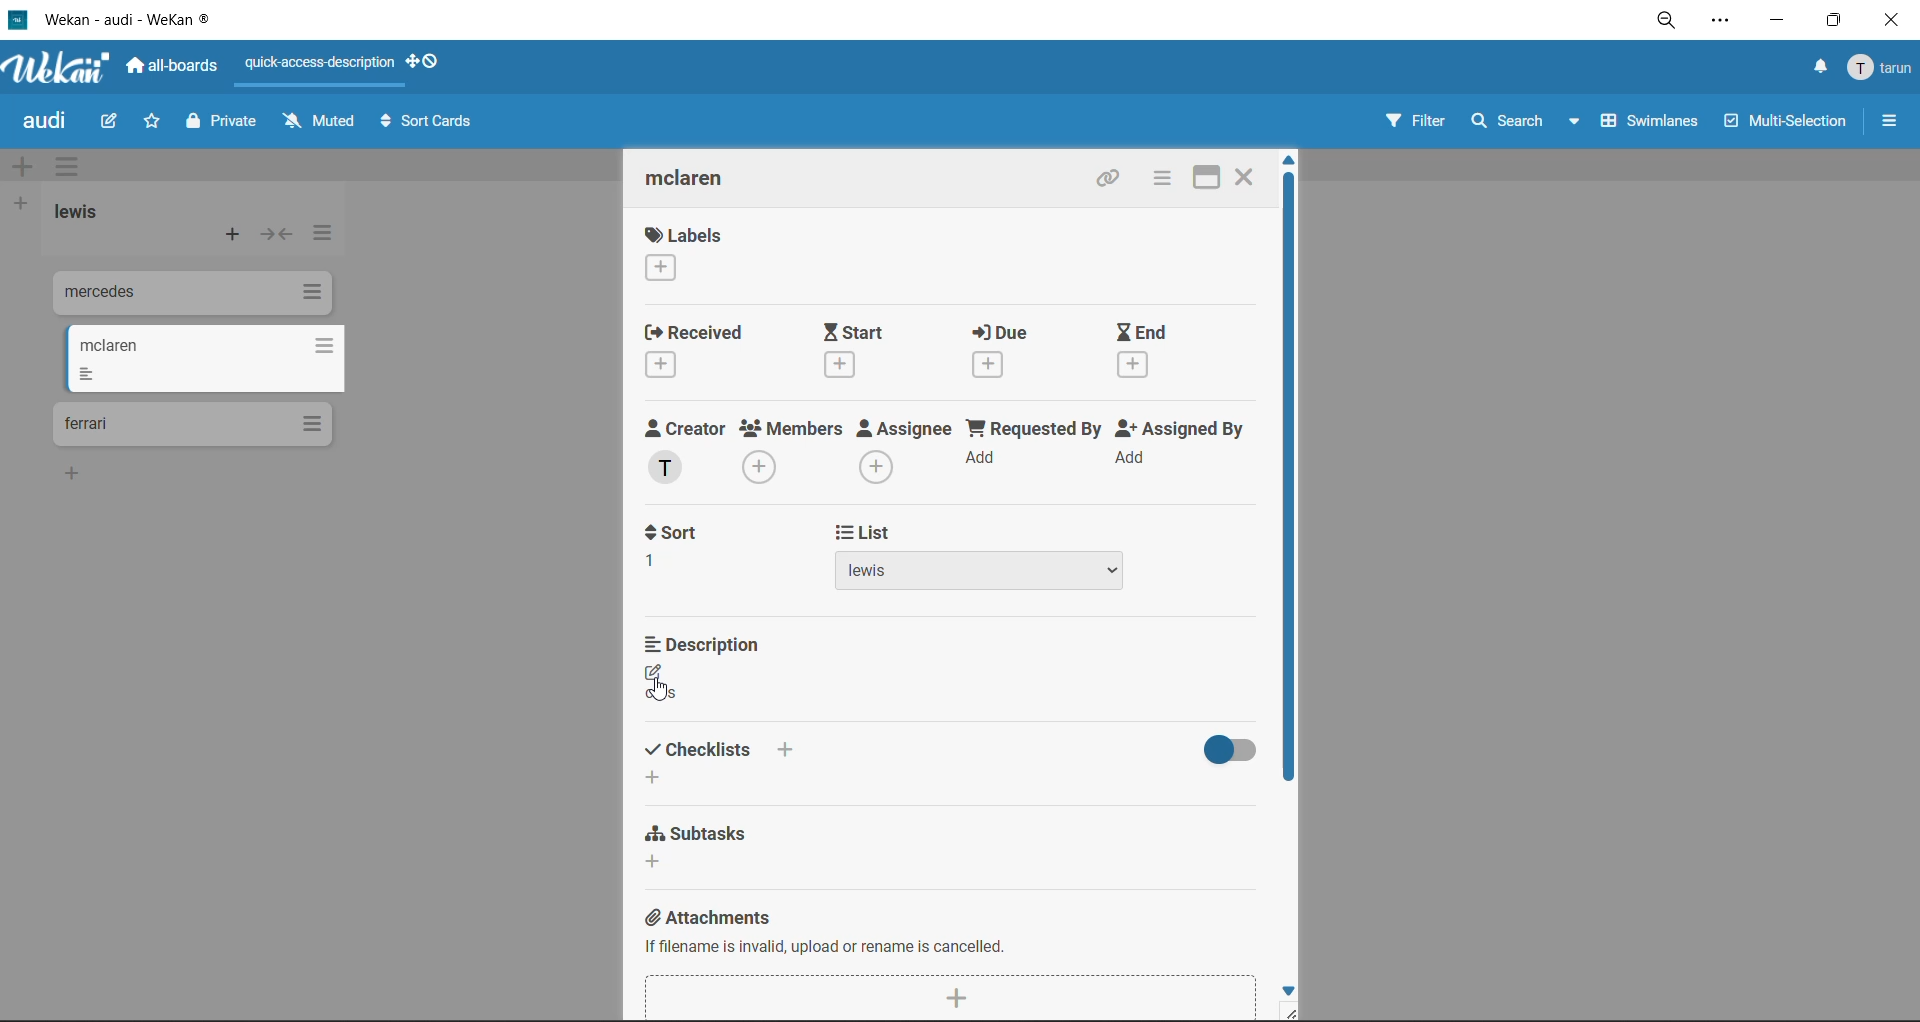 Image resolution: width=1920 pixels, height=1022 pixels. What do you see at coordinates (109, 123) in the screenshot?
I see `edit` at bounding box center [109, 123].